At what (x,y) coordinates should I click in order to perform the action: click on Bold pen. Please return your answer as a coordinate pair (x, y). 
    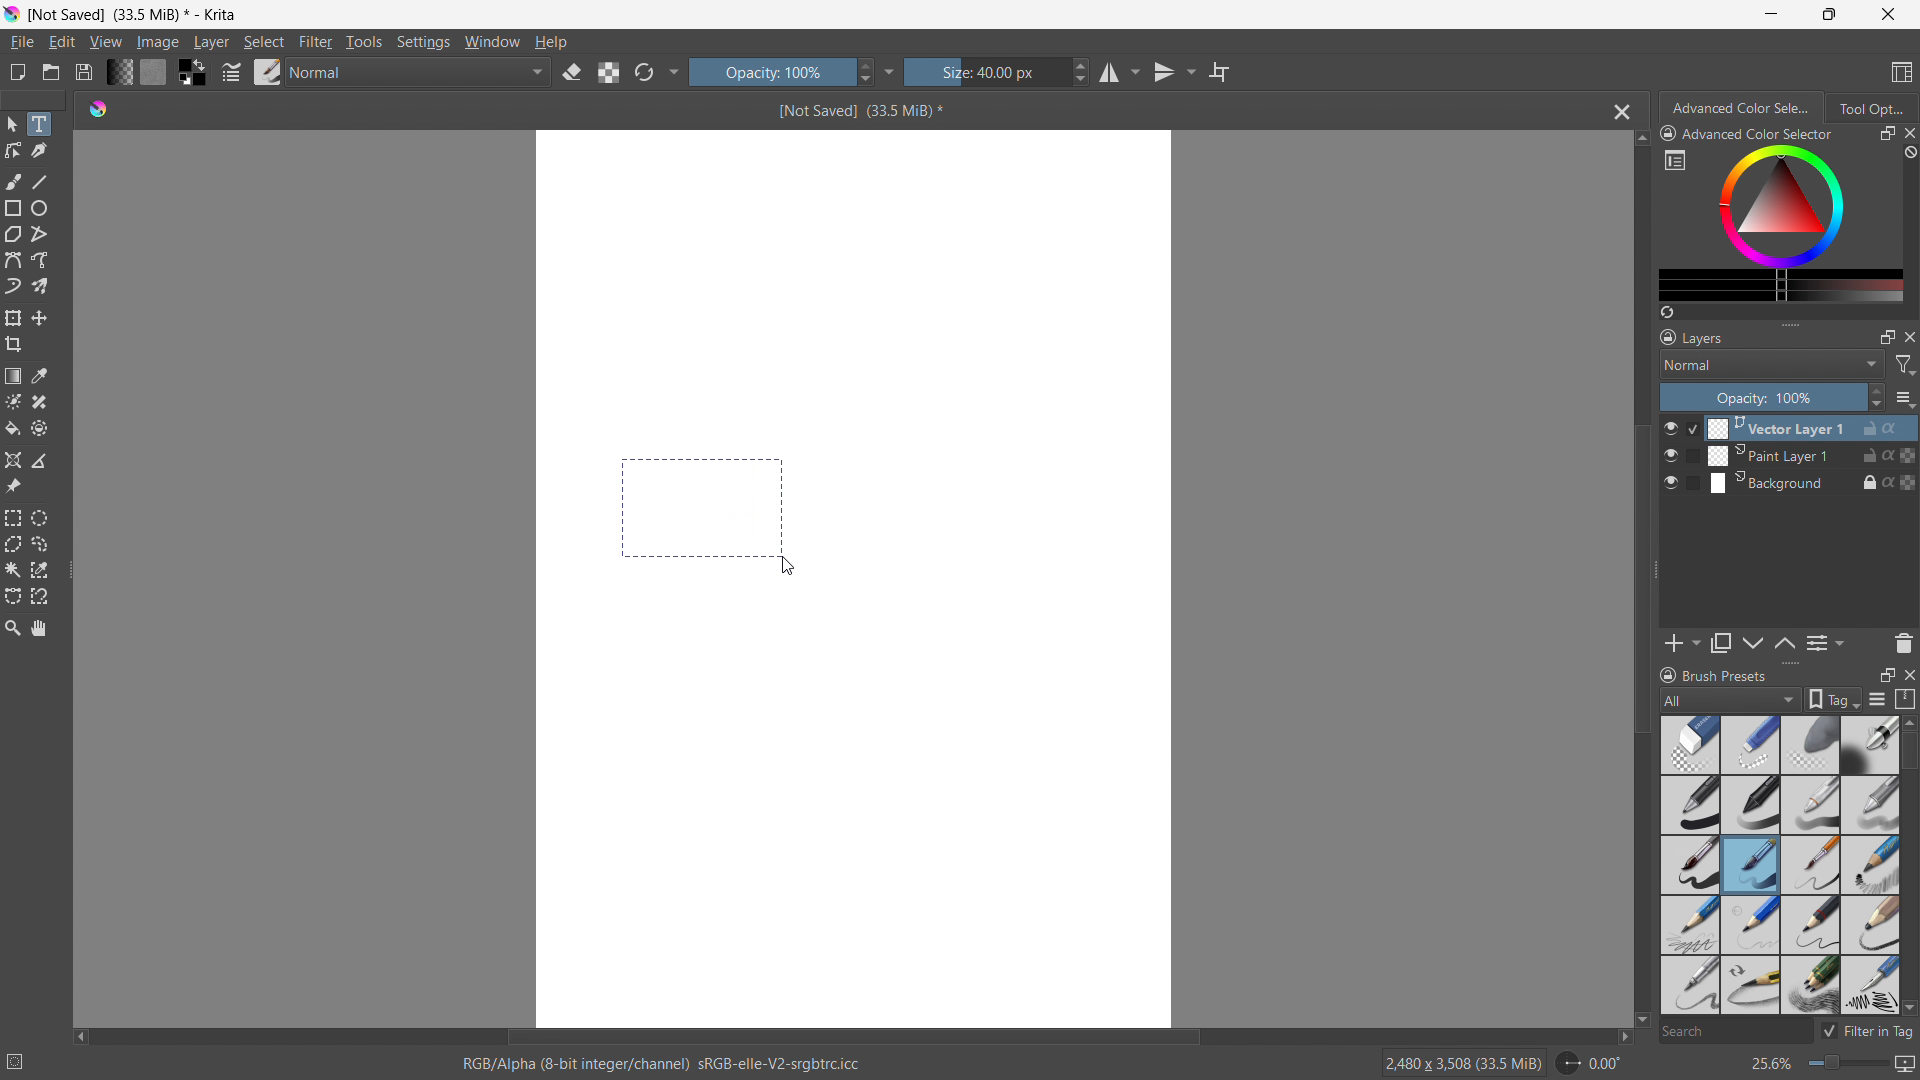
    Looking at the image, I should click on (1869, 745).